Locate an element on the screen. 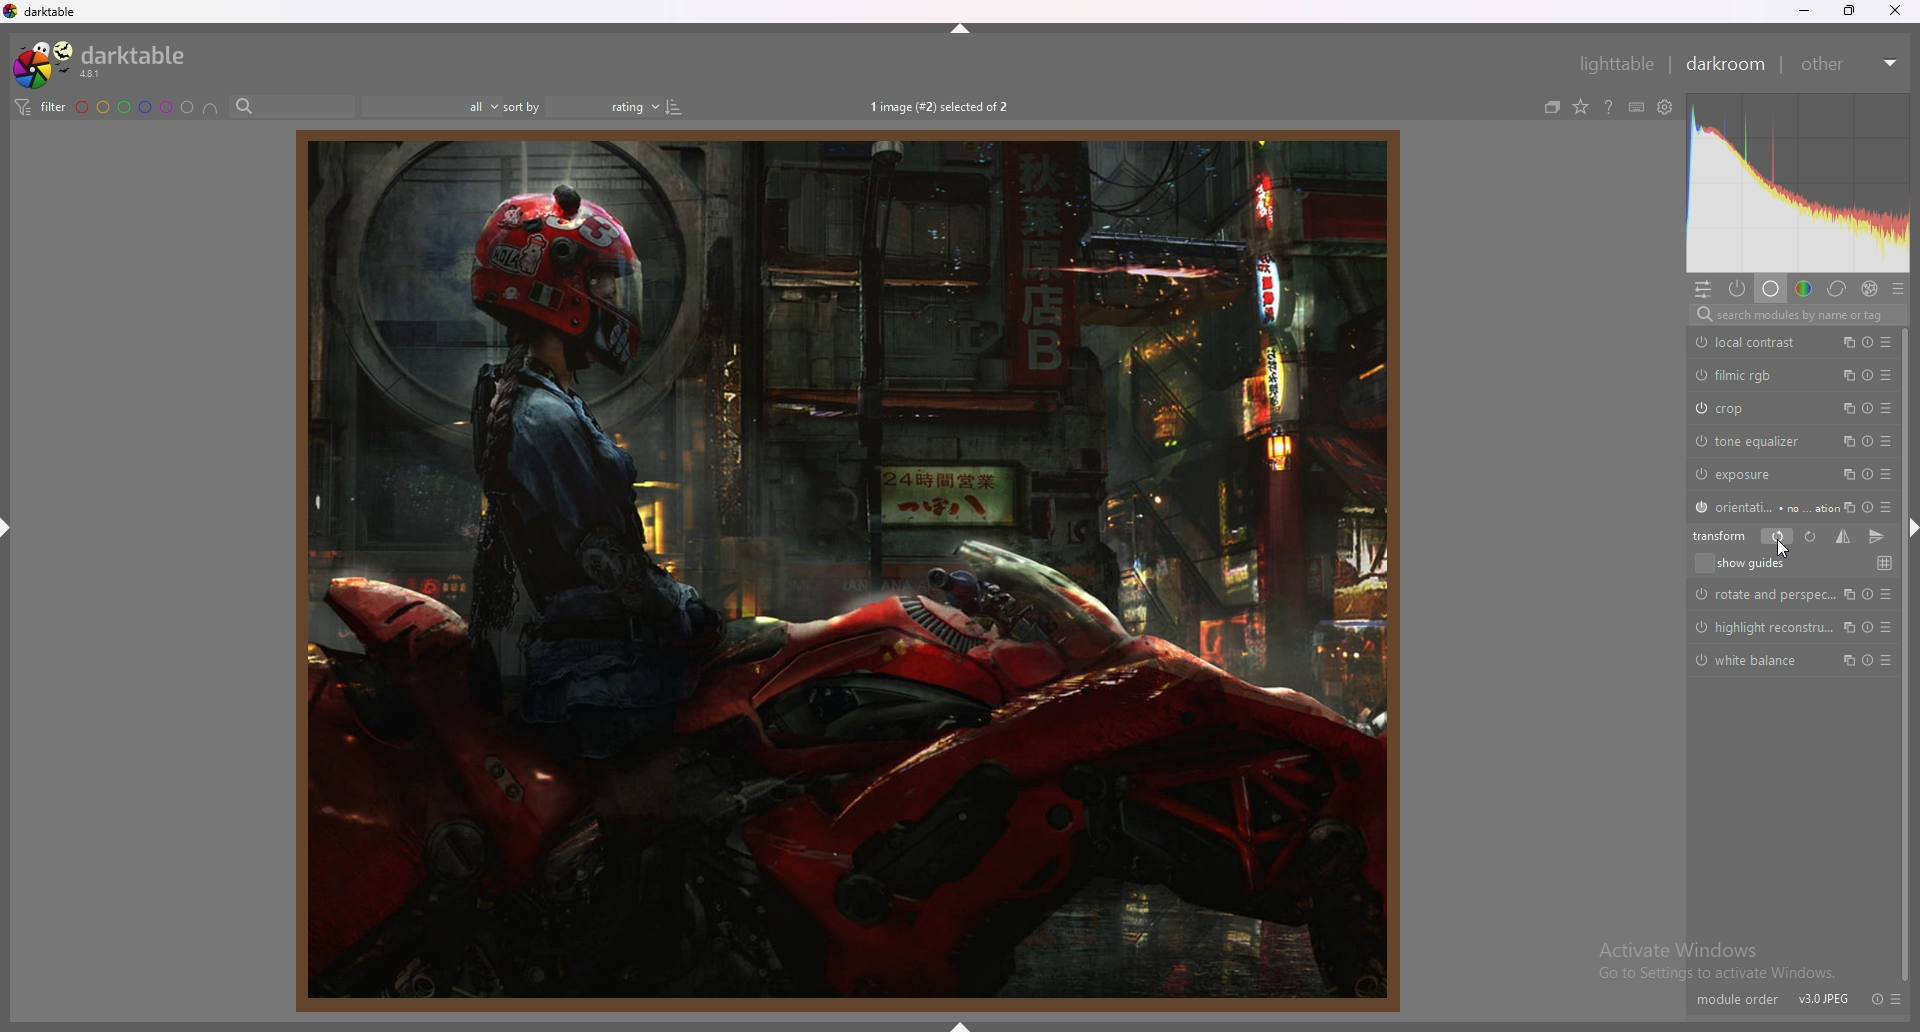 The height and width of the screenshot is (1032, 1920). presets is located at coordinates (1884, 504).